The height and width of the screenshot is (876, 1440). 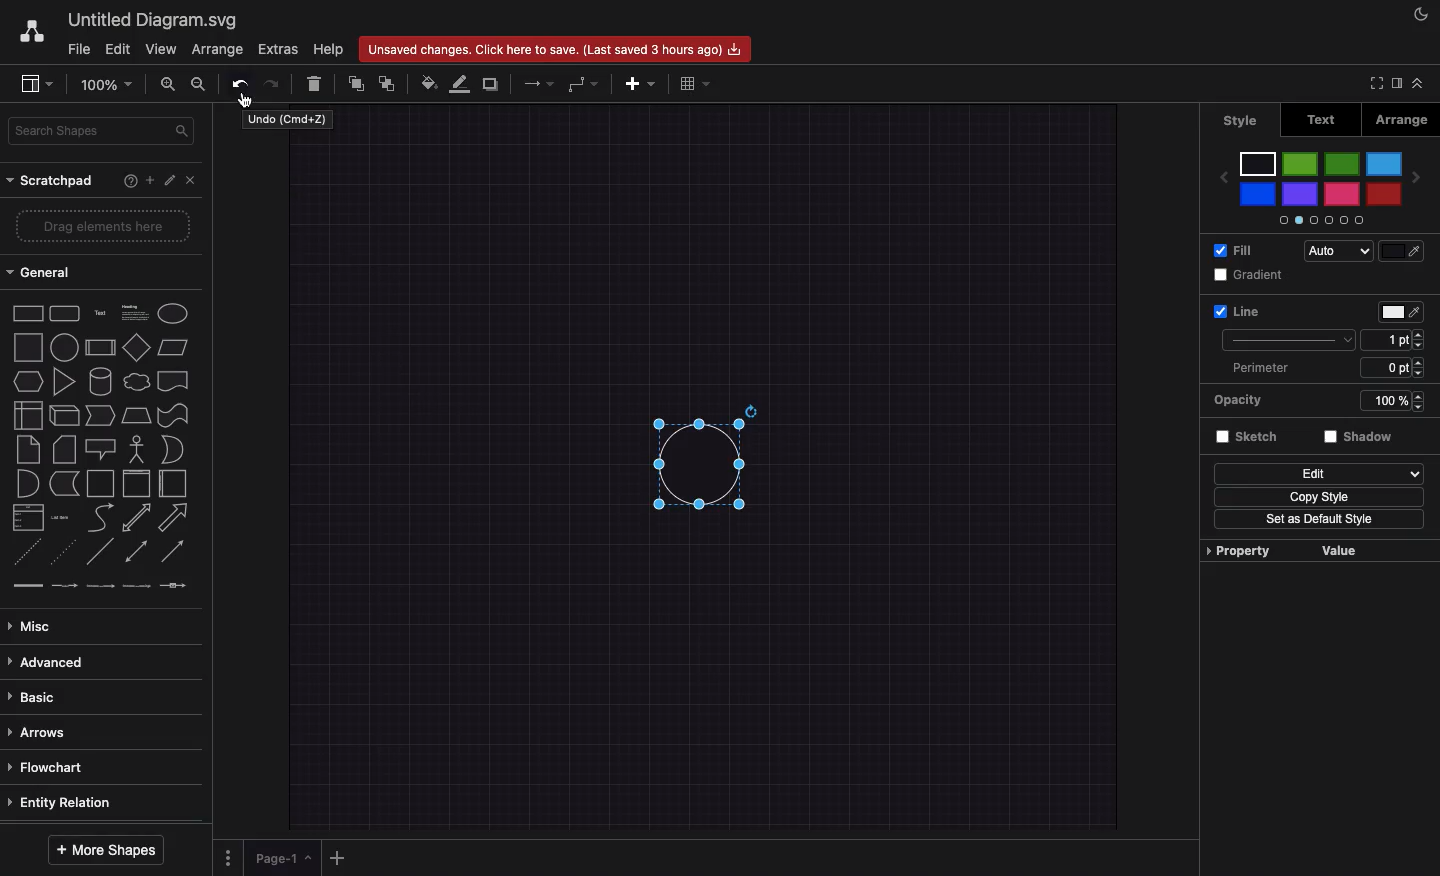 What do you see at coordinates (49, 662) in the screenshot?
I see `Advanced` at bounding box center [49, 662].